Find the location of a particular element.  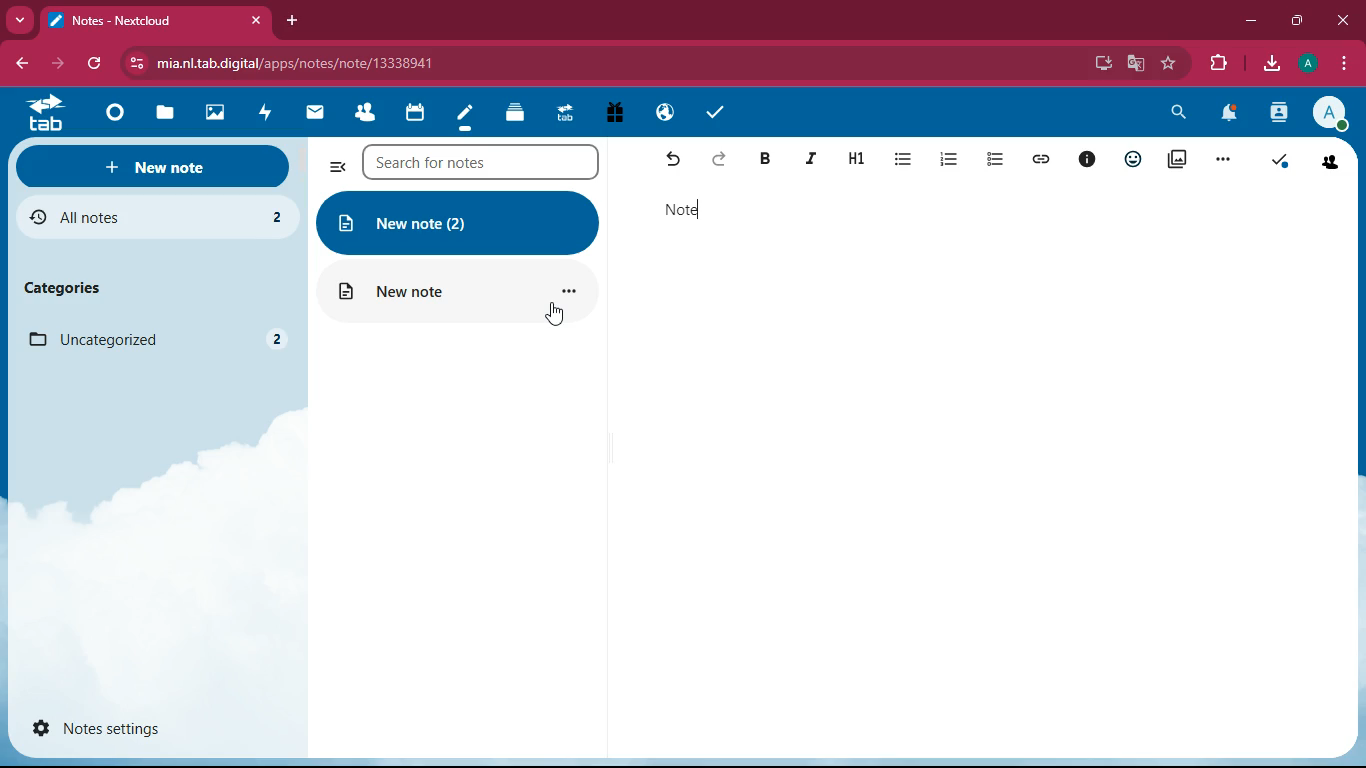

back is located at coordinates (16, 62).